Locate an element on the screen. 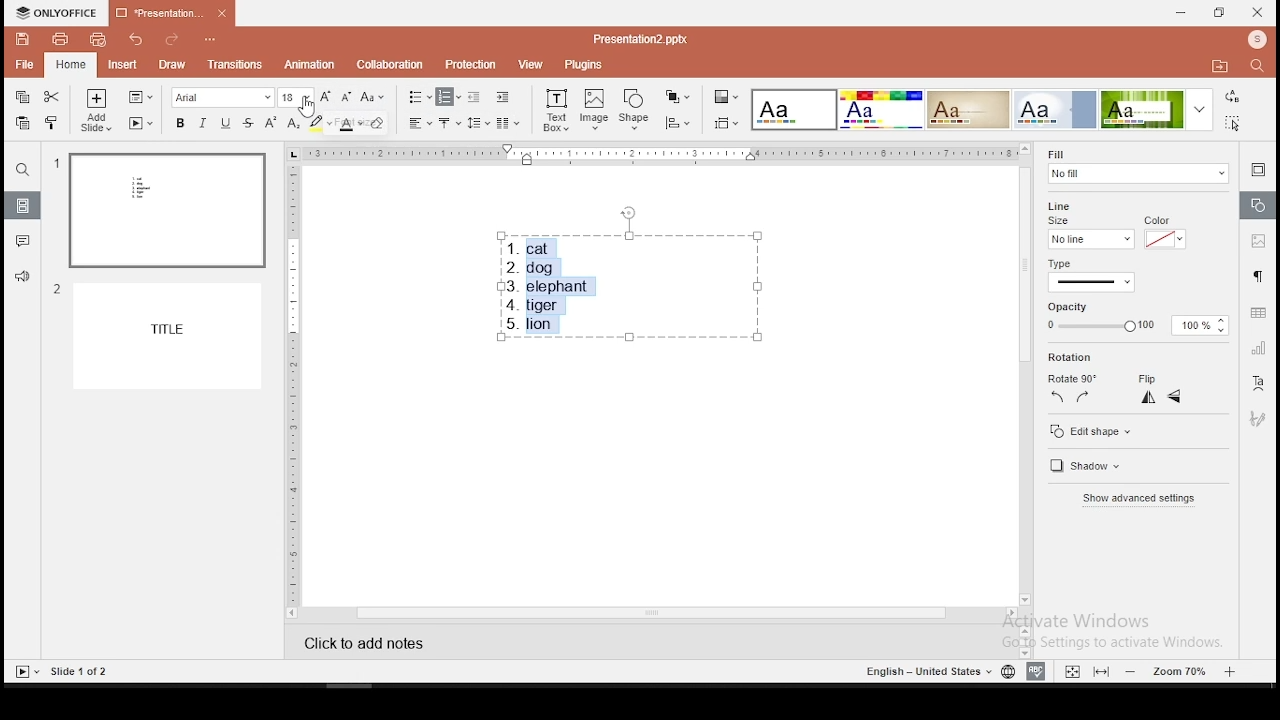  support and feedback is located at coordinates (21, 277).